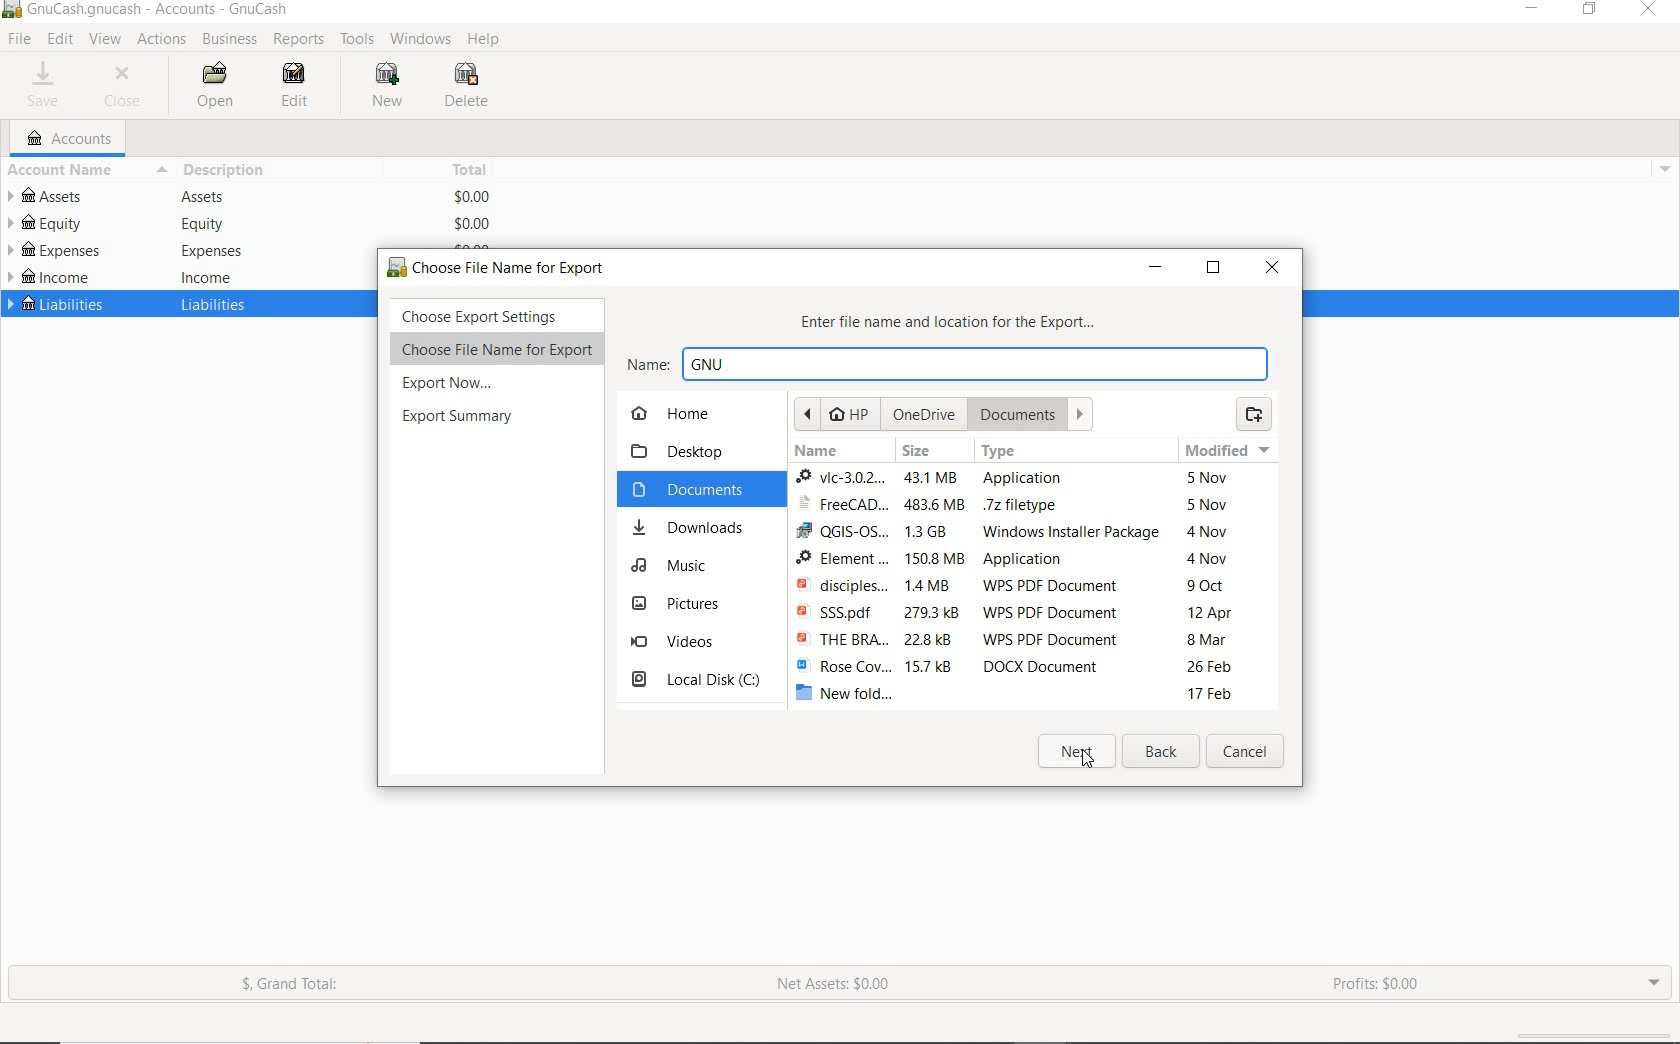 This screenshot has height=1044, width=1680. I want to click on LIABILITIES, so click(55, 307).